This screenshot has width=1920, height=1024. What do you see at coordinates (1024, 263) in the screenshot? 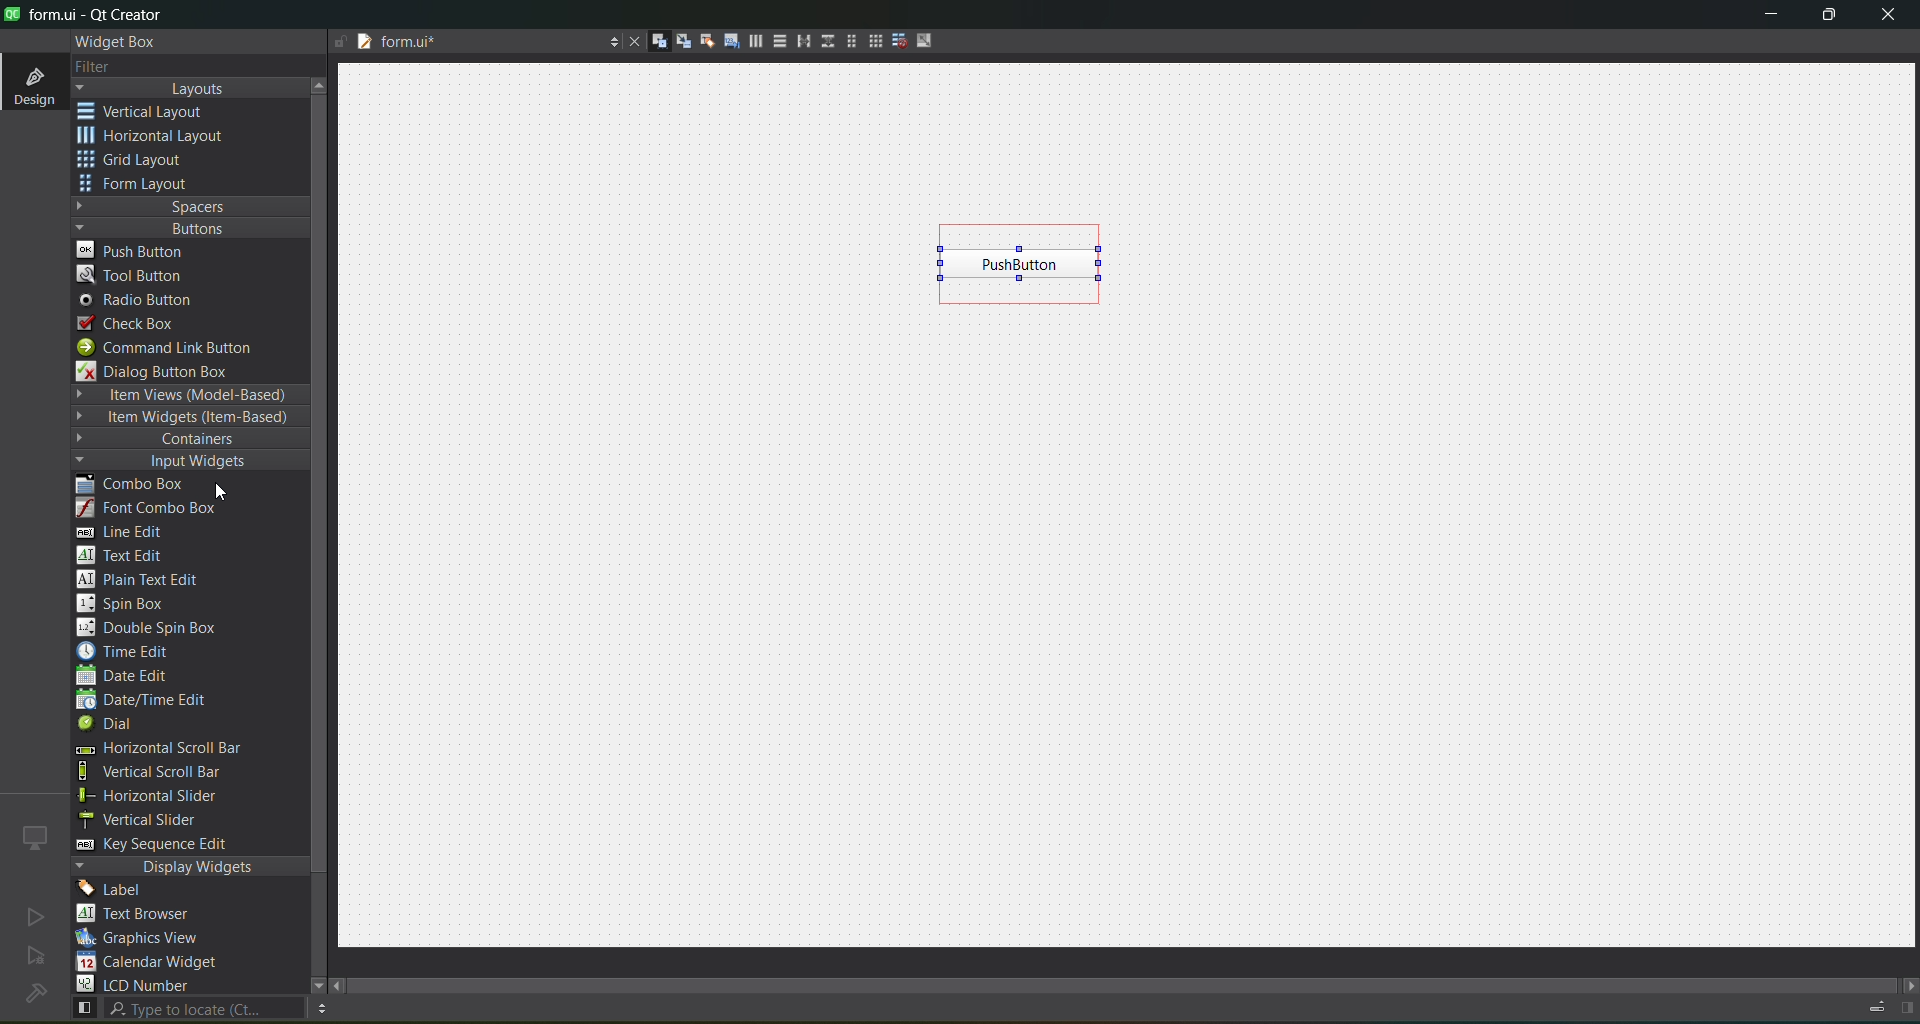
I see `push button inserted` at bounding box center [1024, 263].